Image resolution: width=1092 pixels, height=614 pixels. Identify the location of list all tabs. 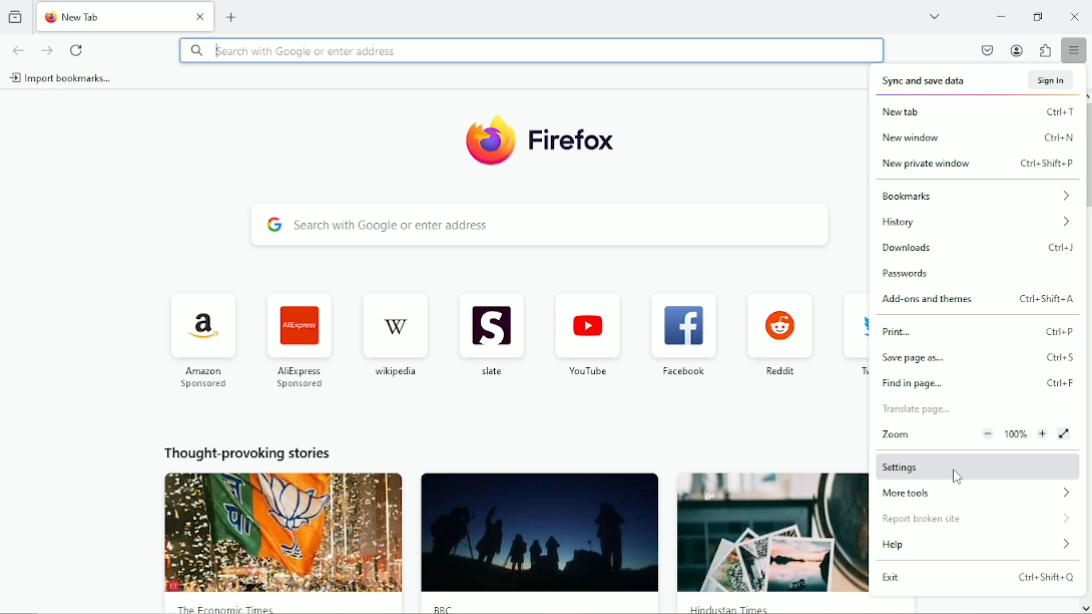
(935, 14).